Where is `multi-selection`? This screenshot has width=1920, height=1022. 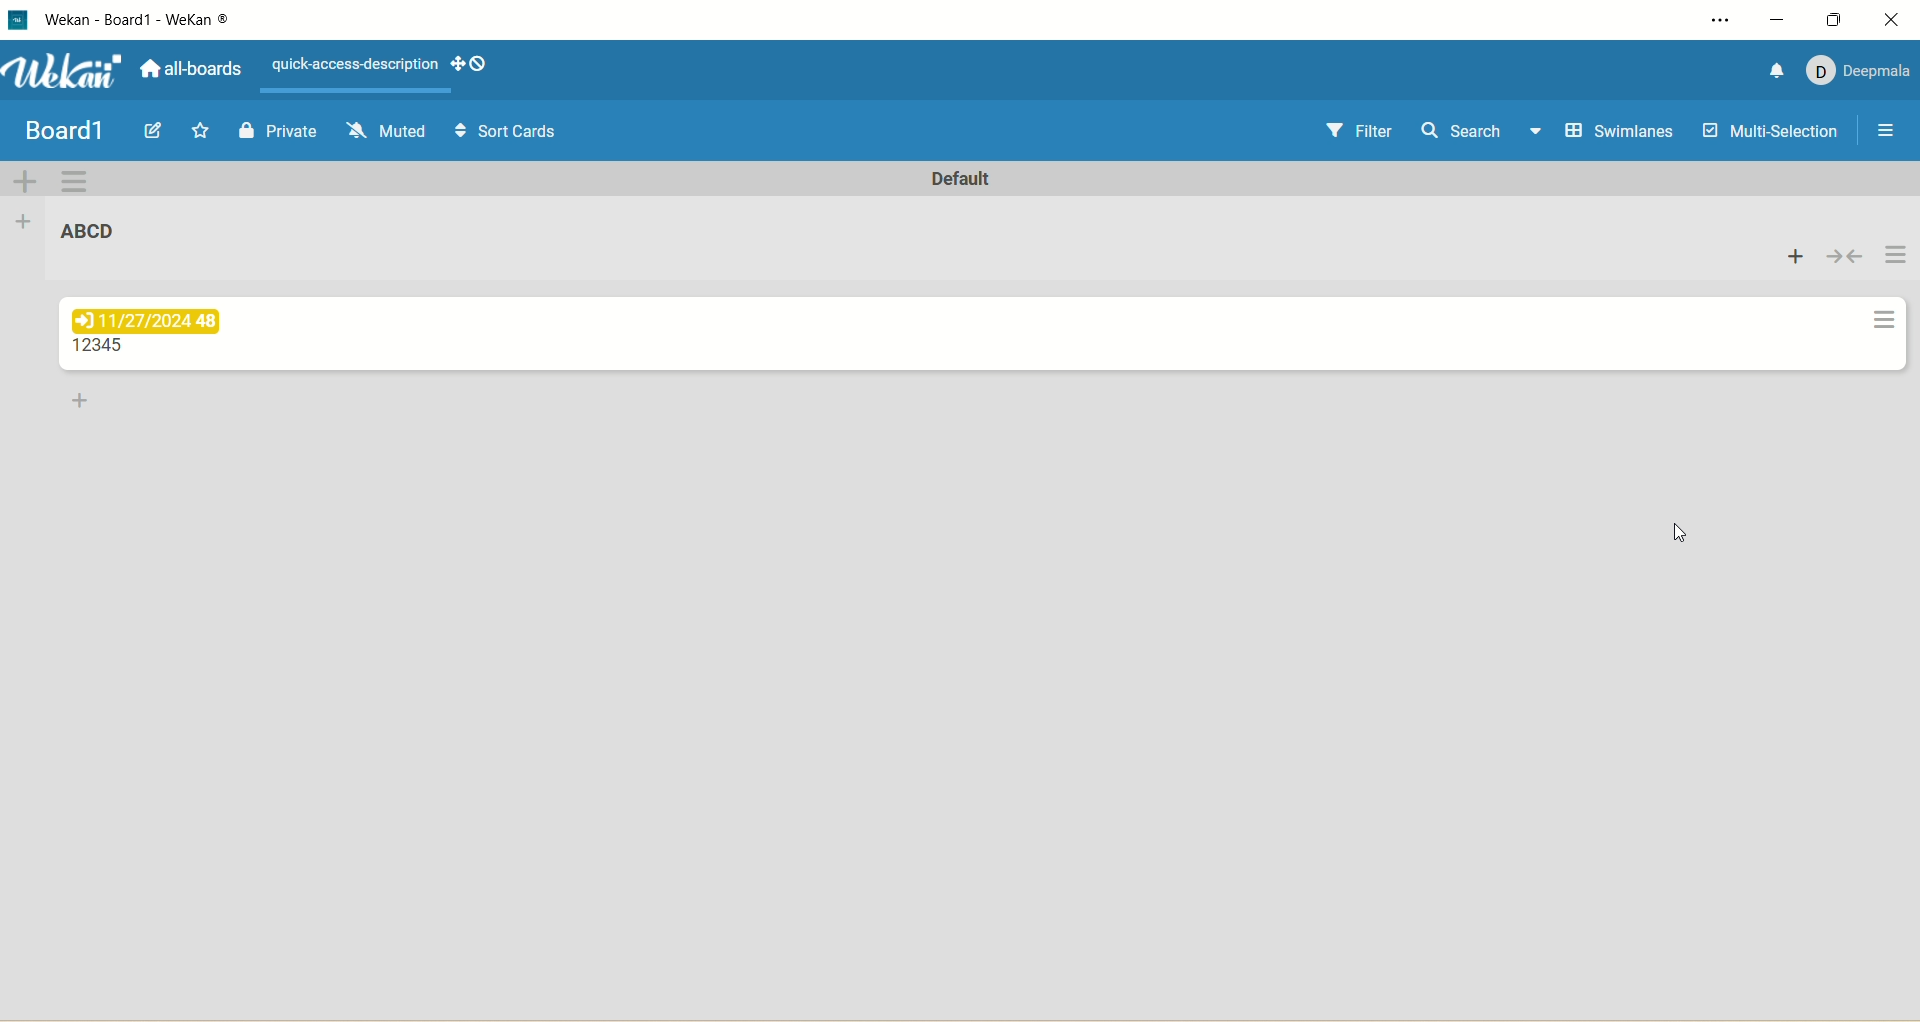
multi-selection is located at coordinates (1771, 134).